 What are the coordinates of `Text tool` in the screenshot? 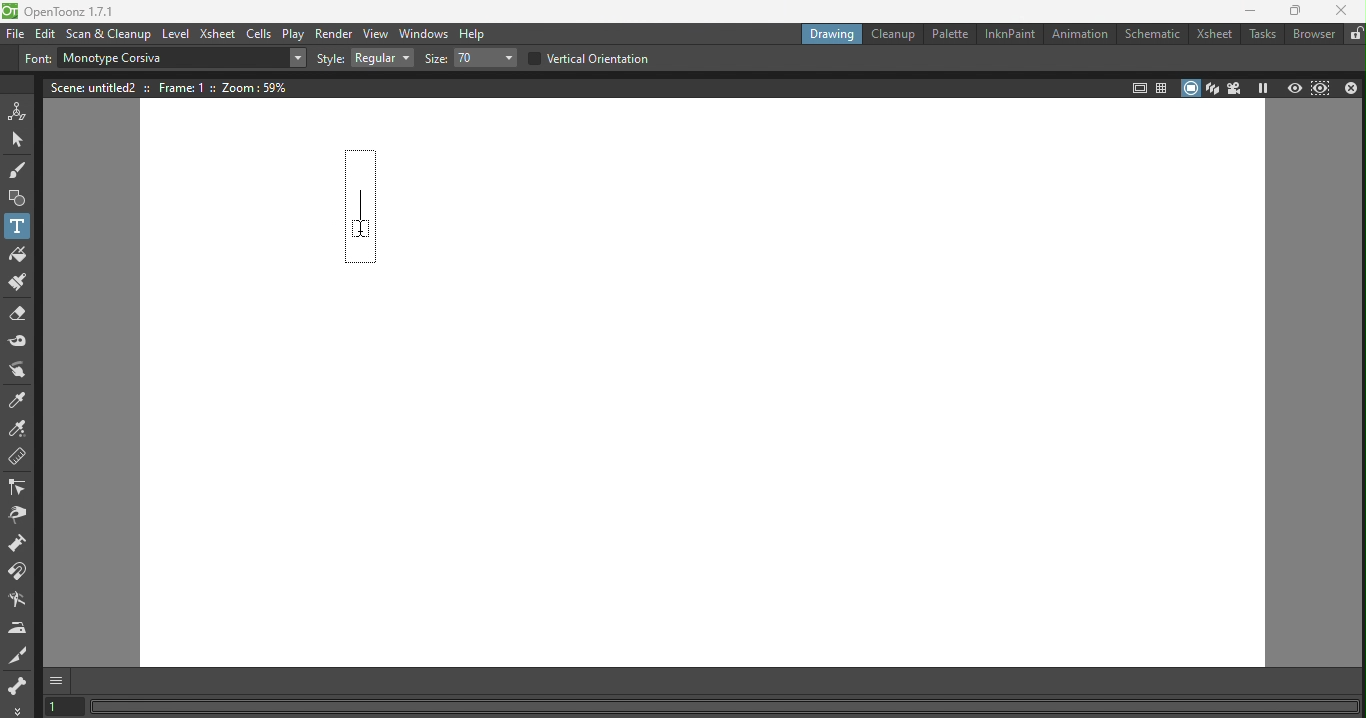 It's located at (19, 226).